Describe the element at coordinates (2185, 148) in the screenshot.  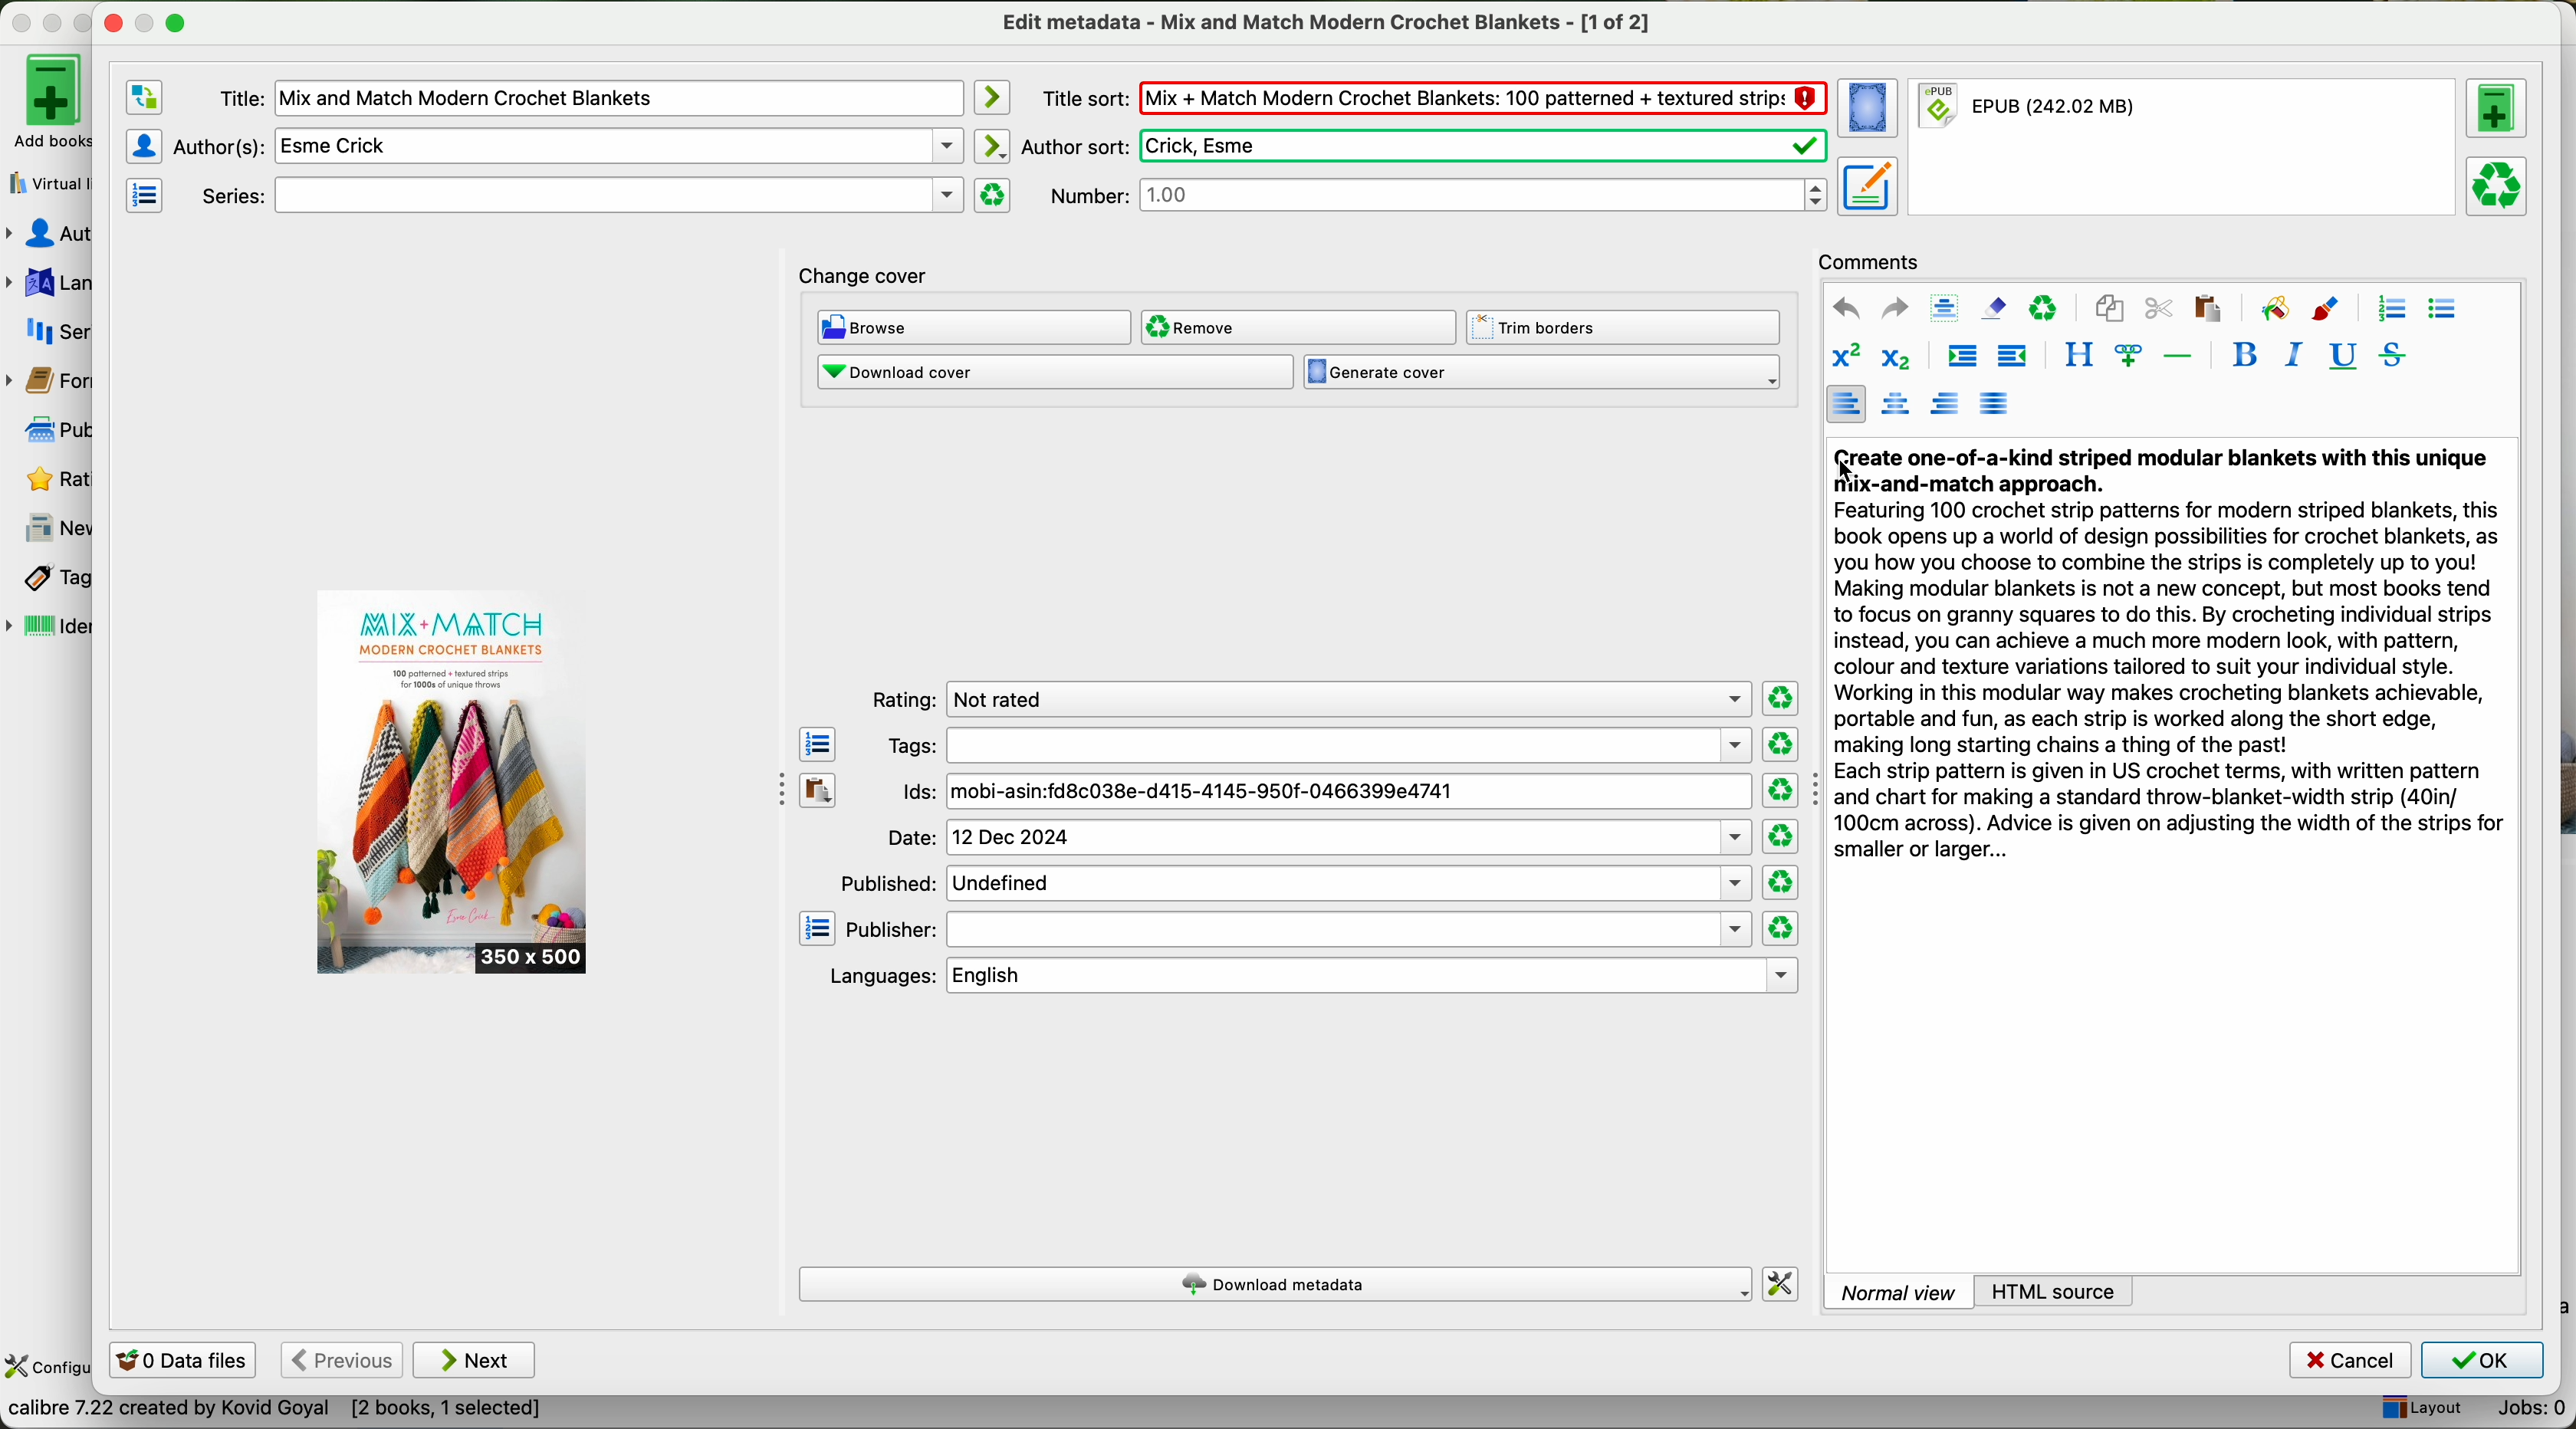
I see `format` at that location.